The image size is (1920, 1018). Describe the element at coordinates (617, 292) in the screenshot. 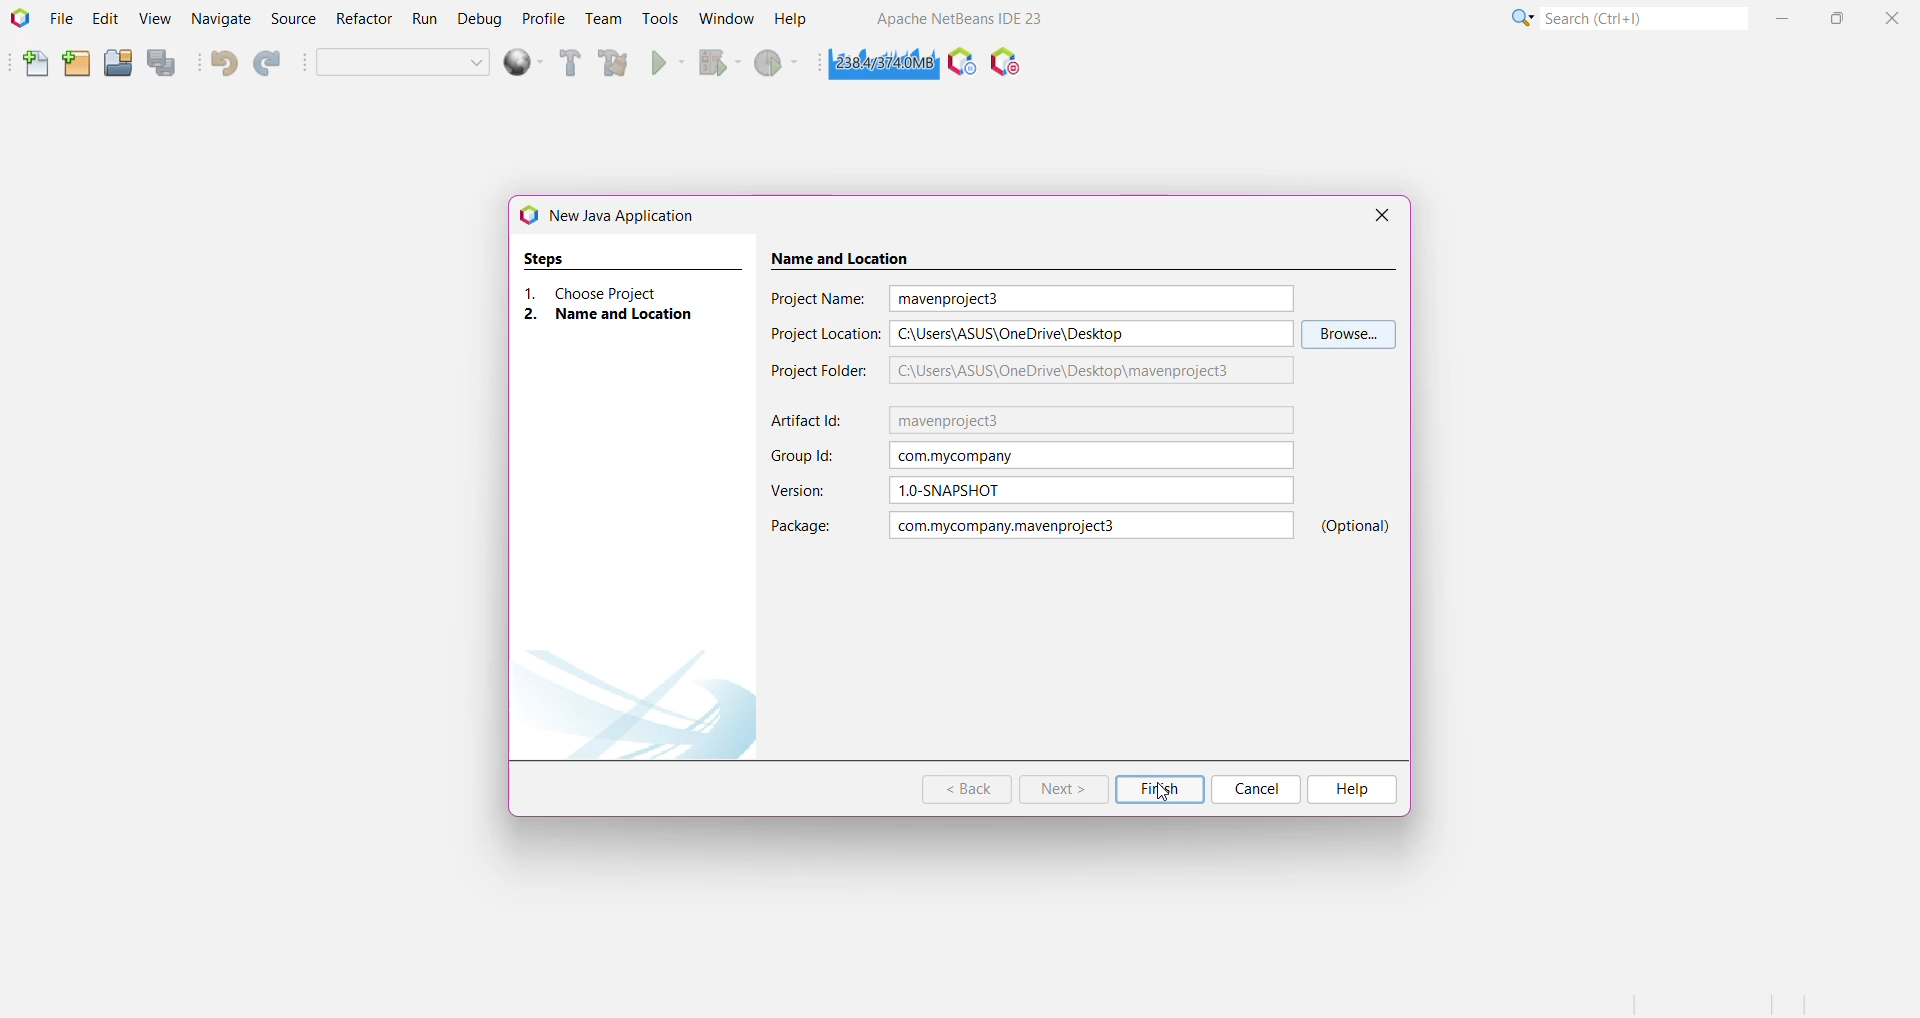

I see `Choose Project` at that location.